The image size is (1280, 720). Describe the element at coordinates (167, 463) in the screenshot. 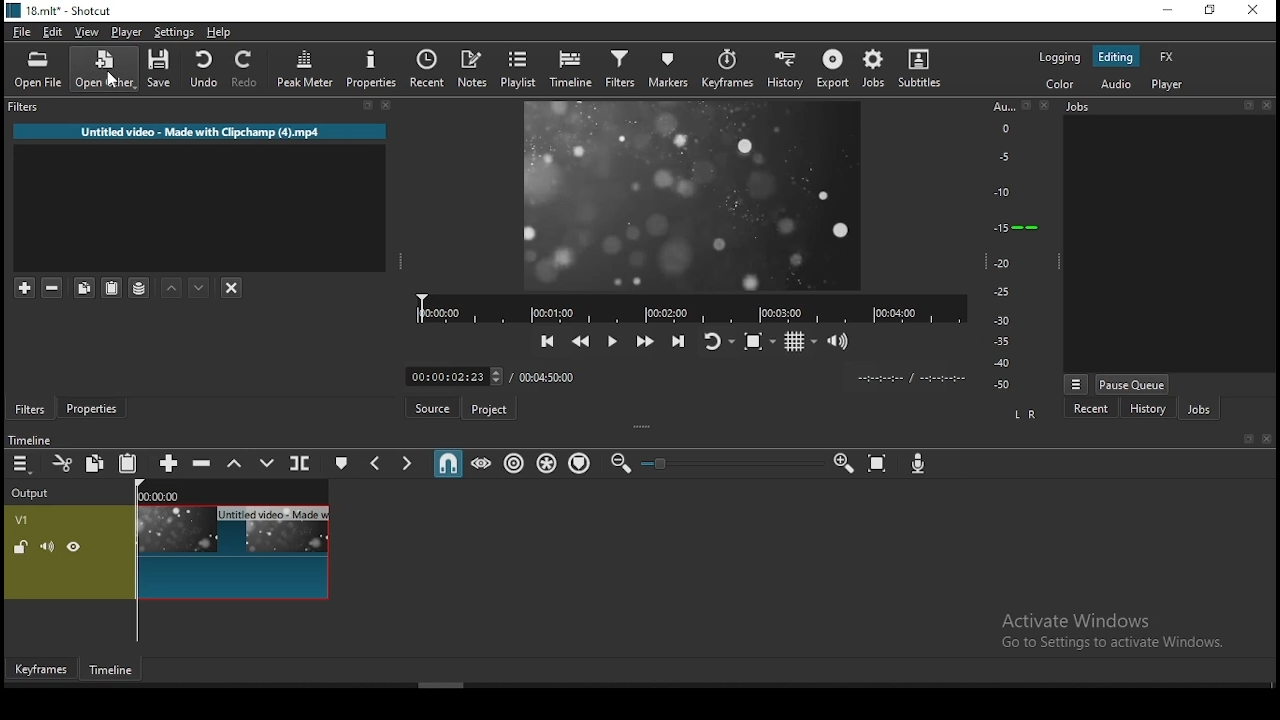

I see `append` at that location.